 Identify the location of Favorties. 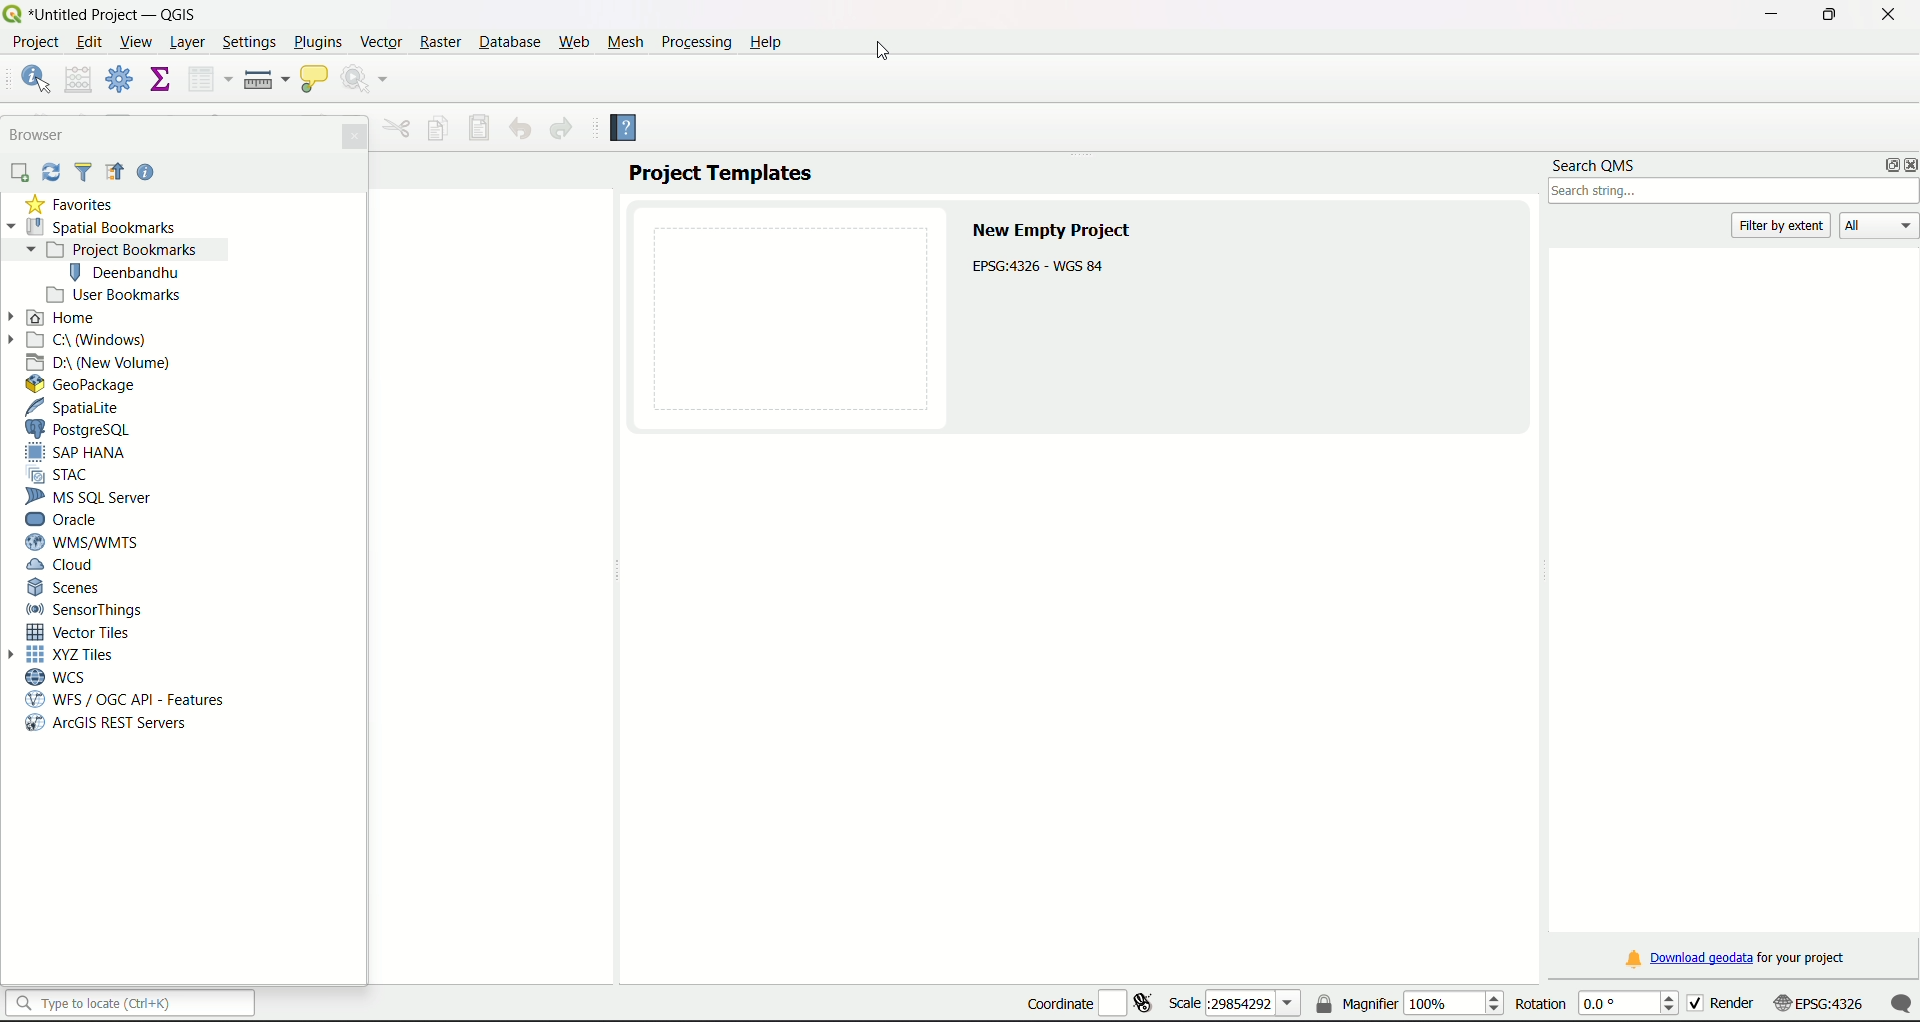
(70, 204).